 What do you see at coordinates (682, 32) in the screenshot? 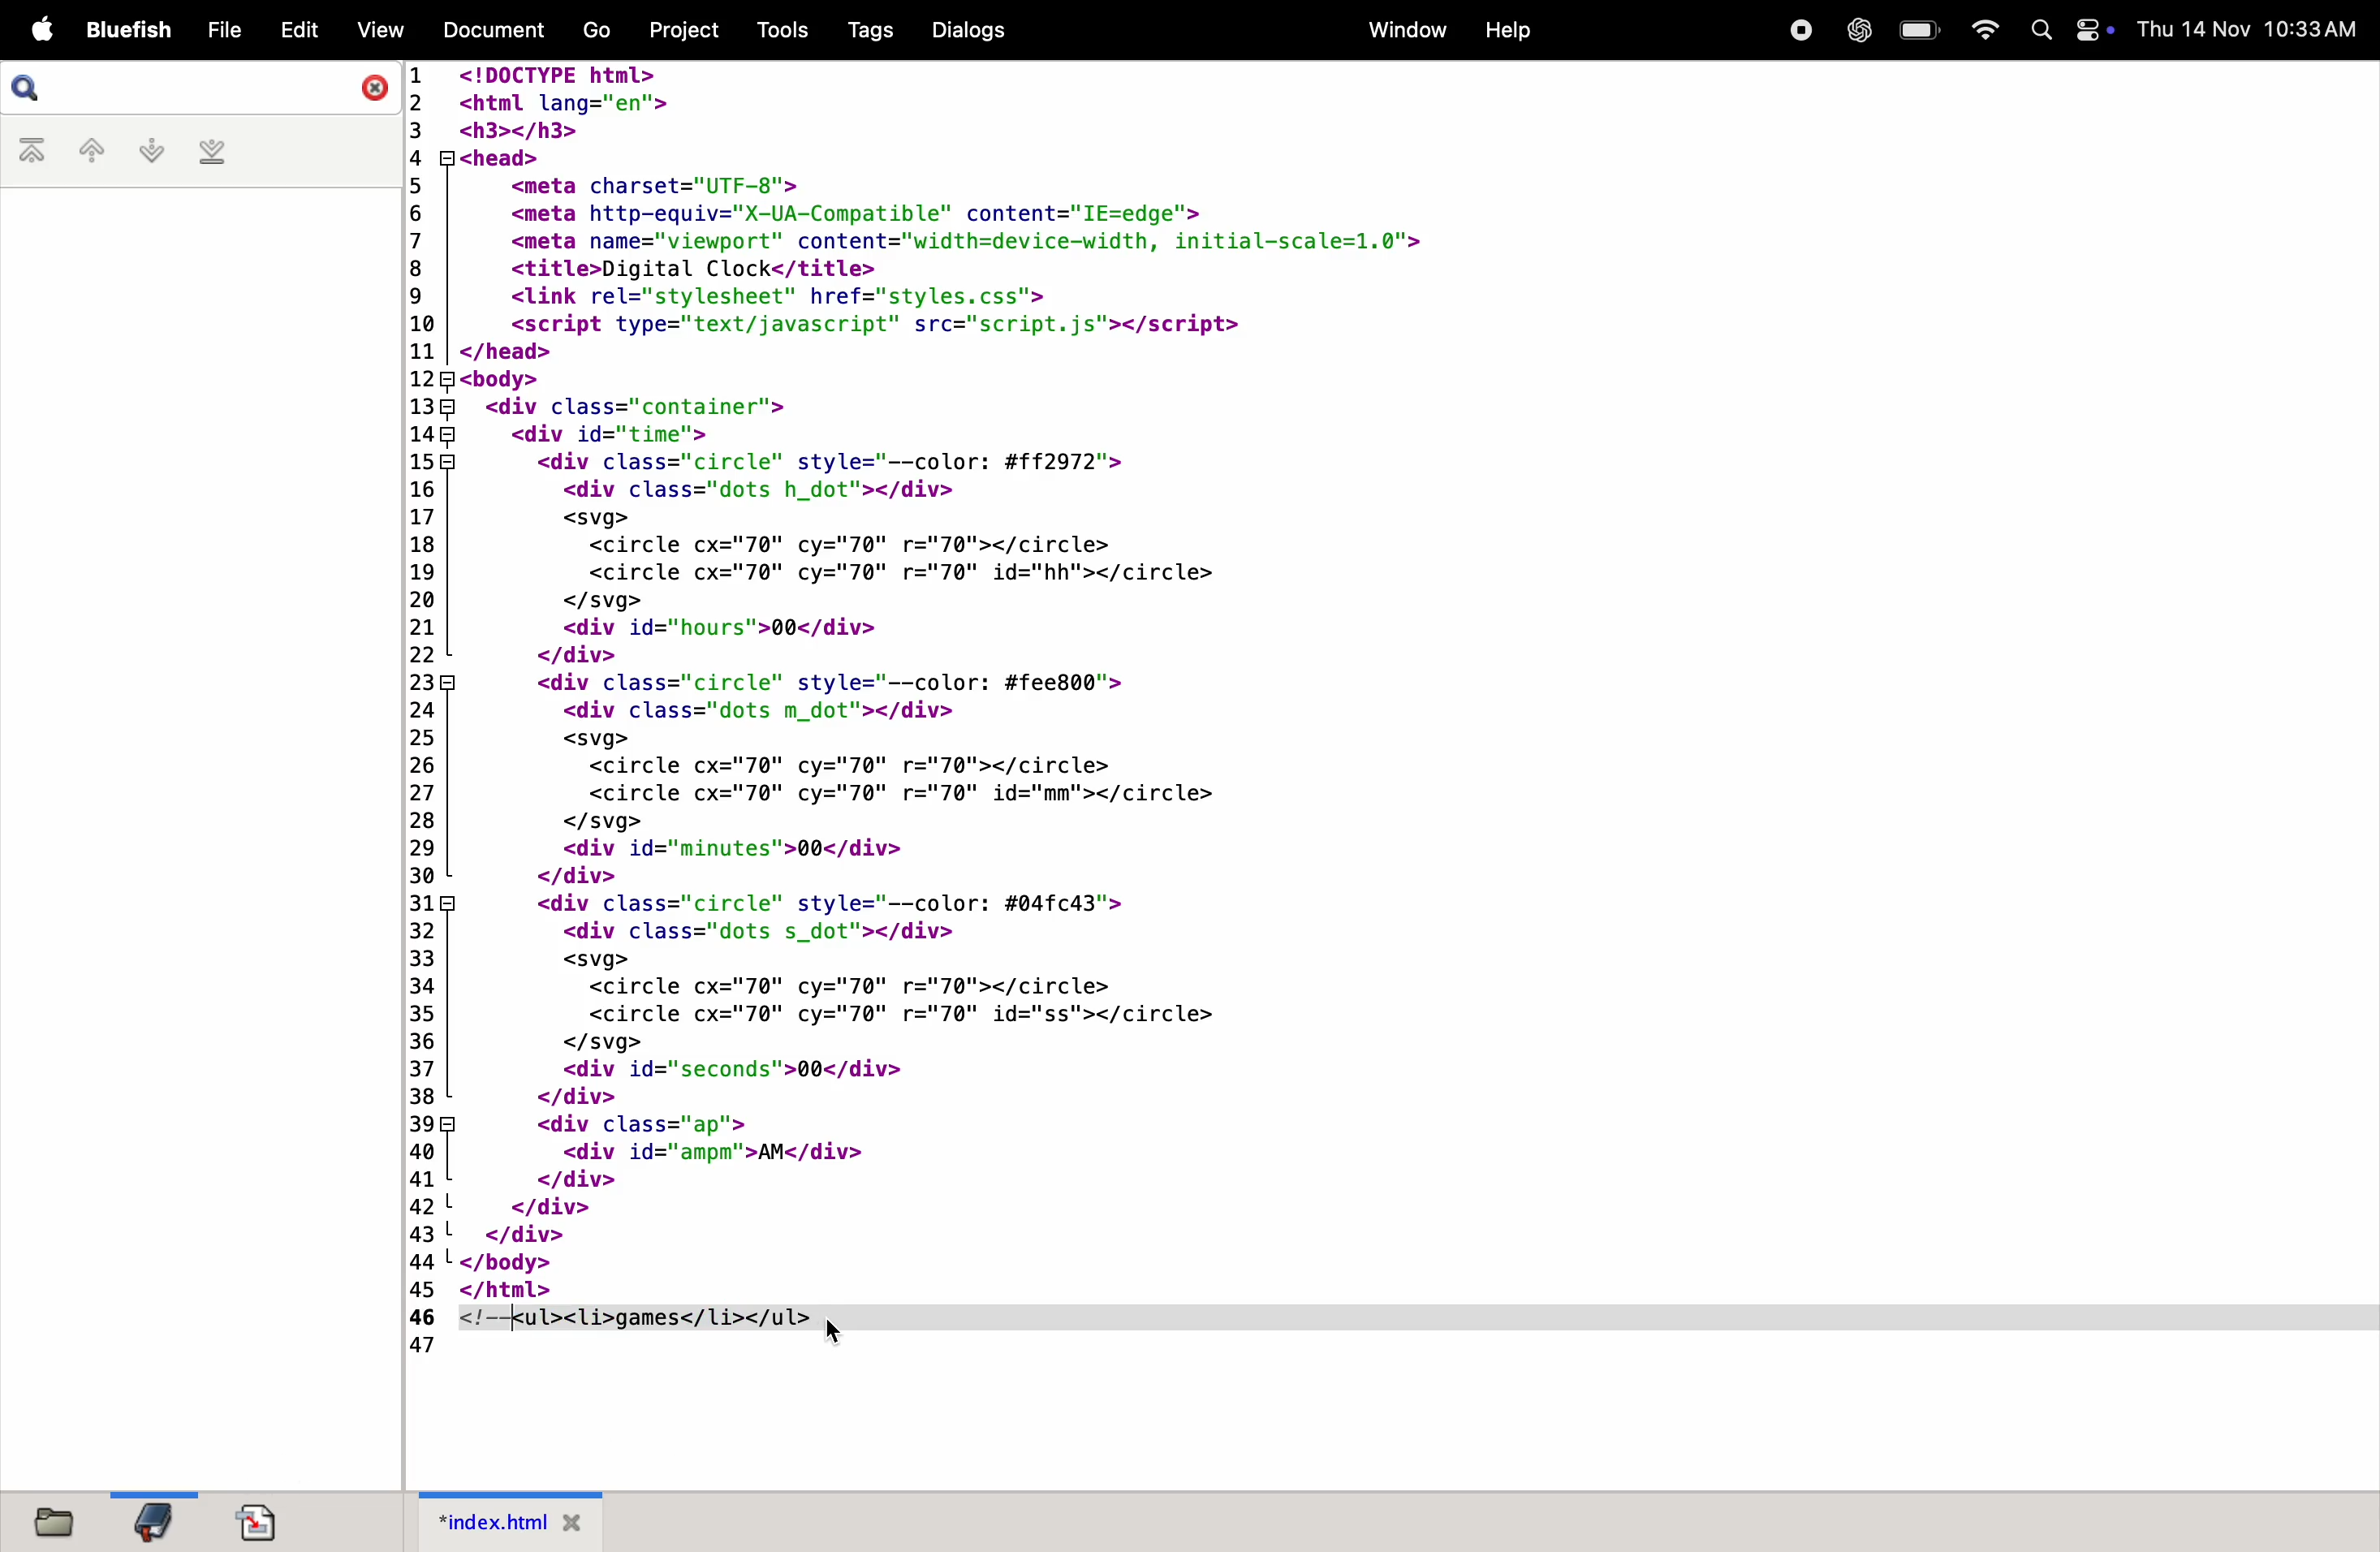
I see `project` at bounding box center [682, 32].